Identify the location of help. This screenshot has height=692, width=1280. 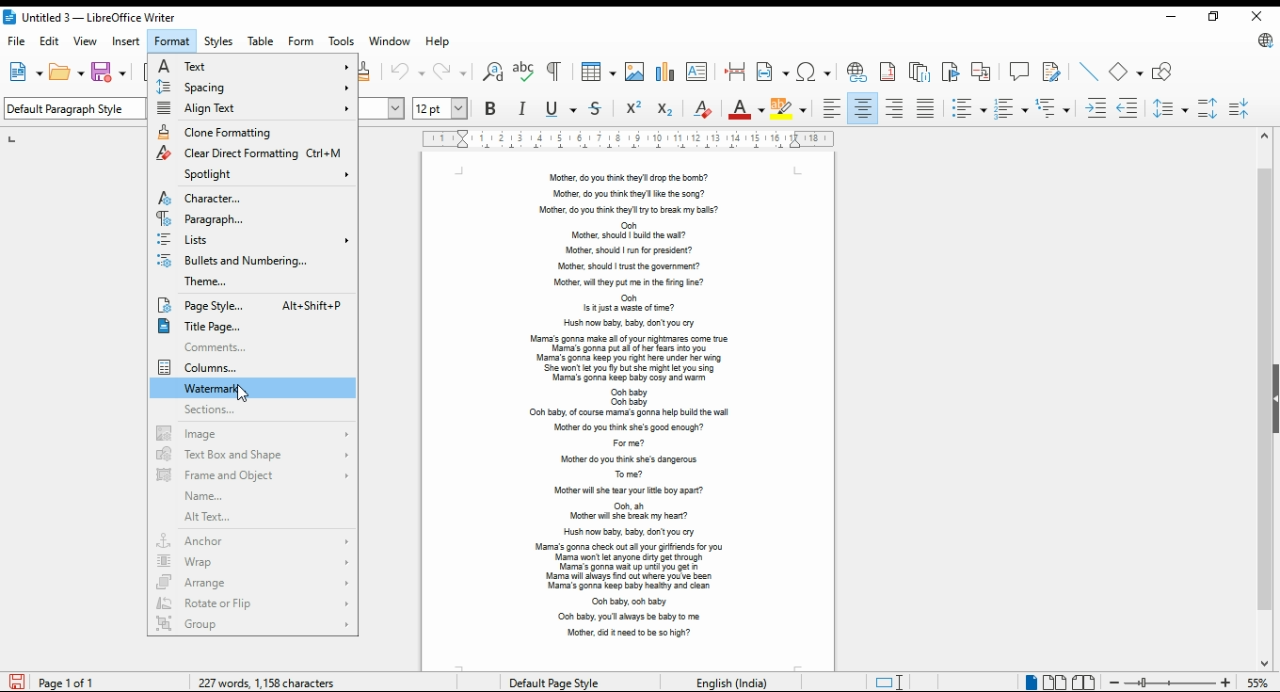
(441, 41).